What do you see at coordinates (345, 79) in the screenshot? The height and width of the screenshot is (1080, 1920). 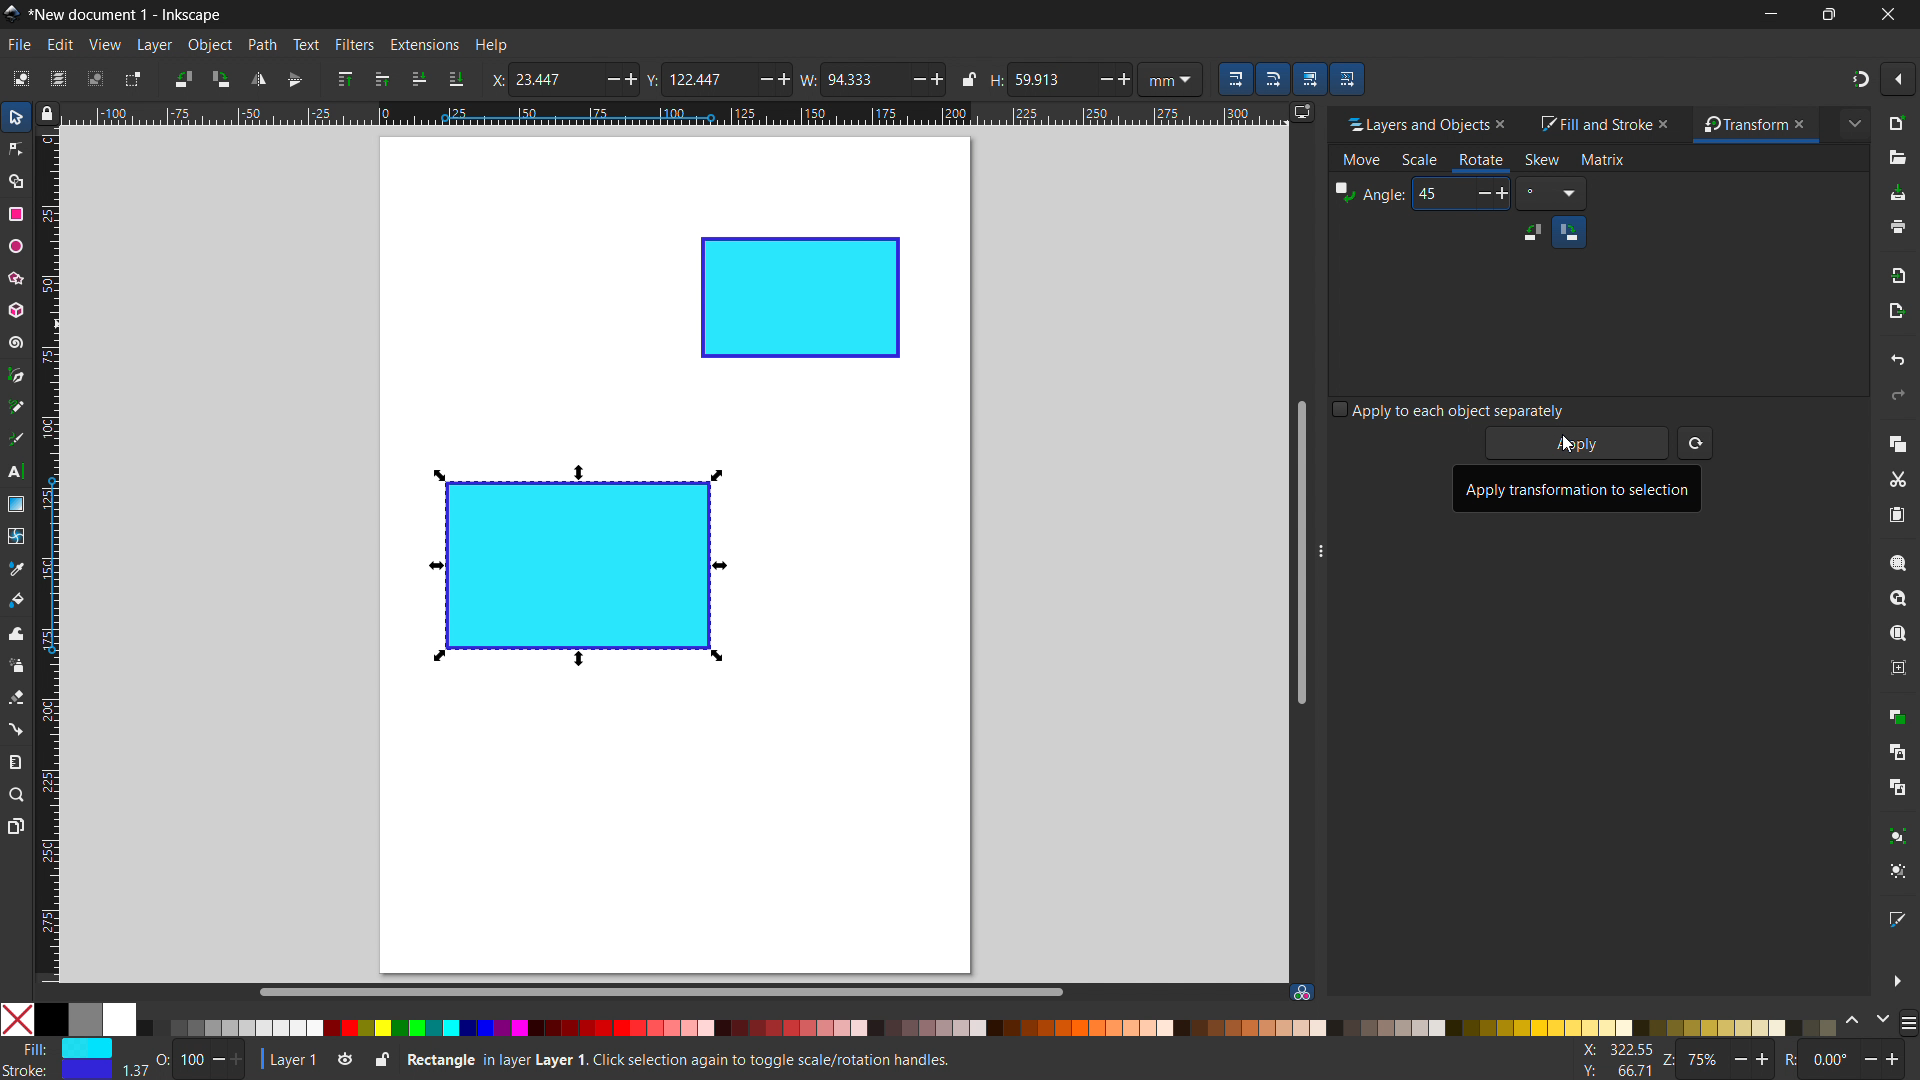 I see `raise to top` at bounding box center [345, 79].